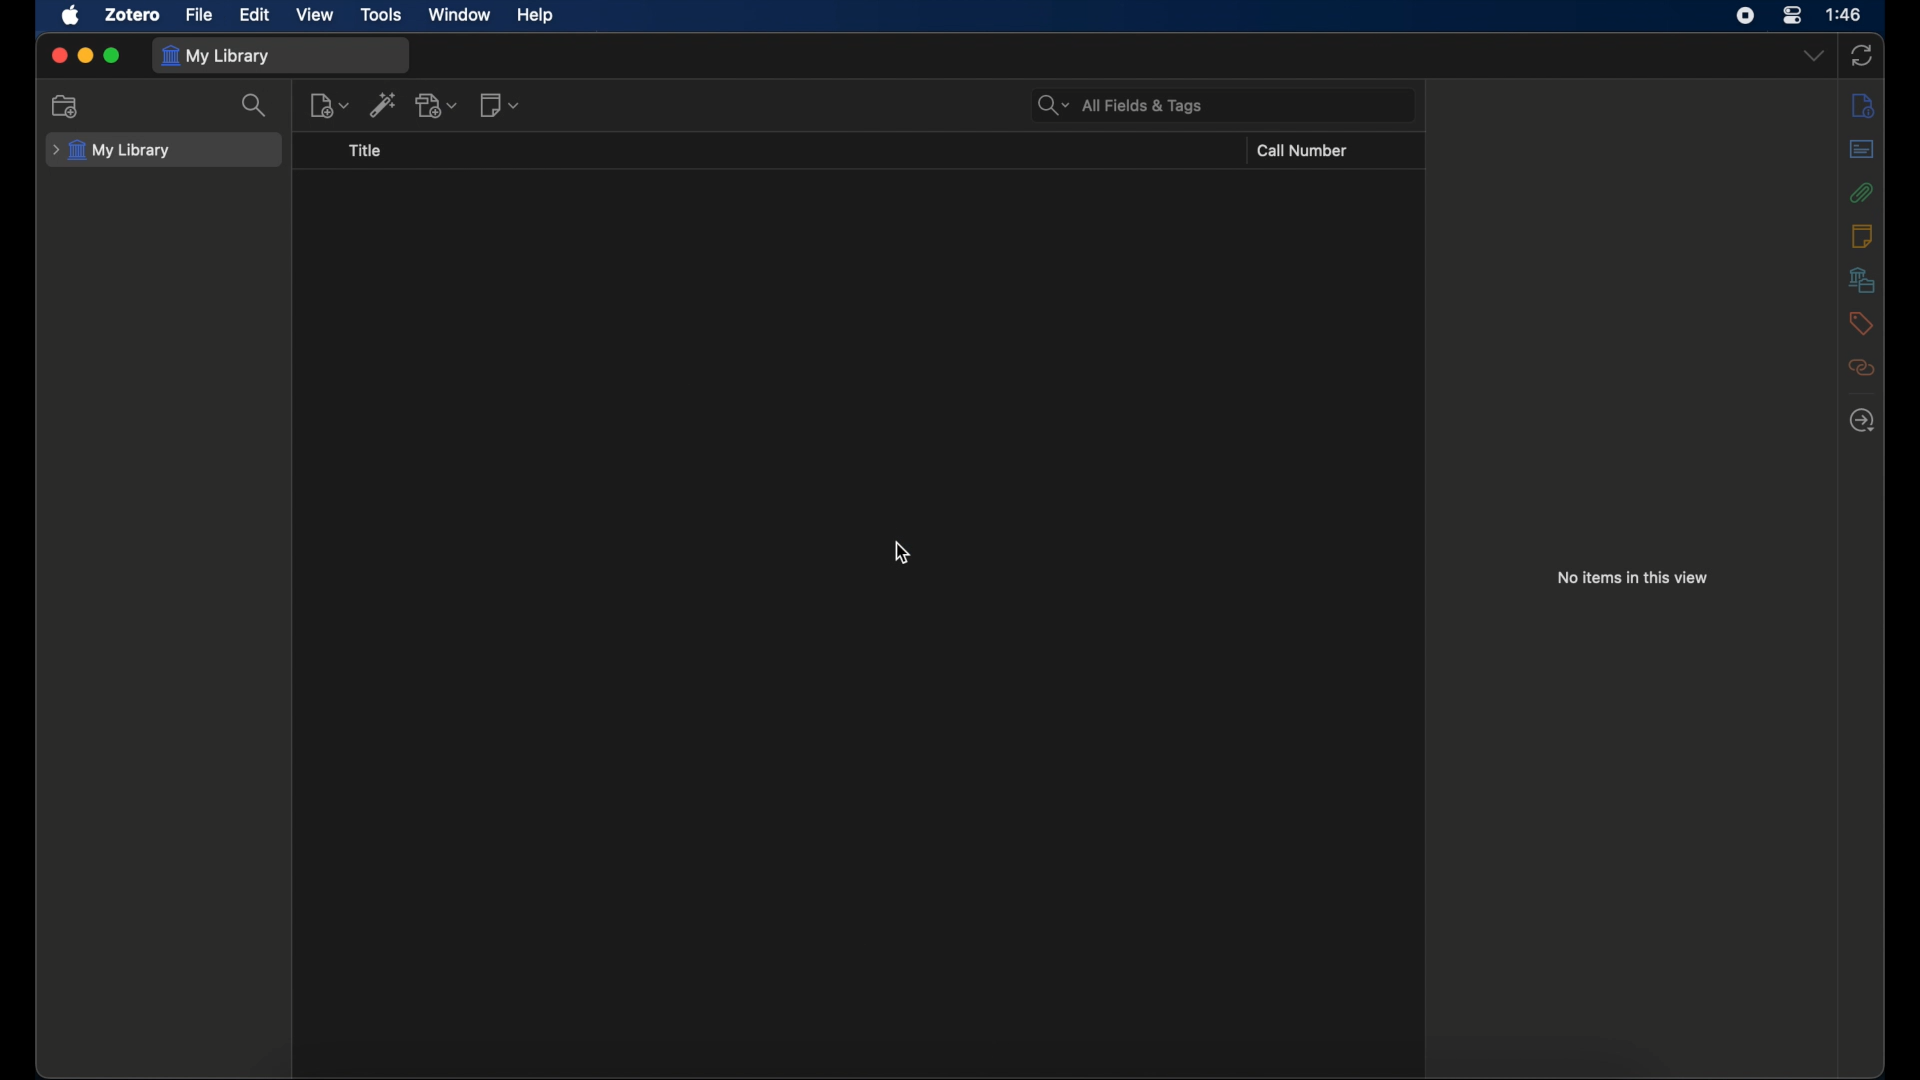 This screenshot has height=1080, width=1920. Describe the element at coordinates (365, 151) in the screenshot. I see `title` at that location.